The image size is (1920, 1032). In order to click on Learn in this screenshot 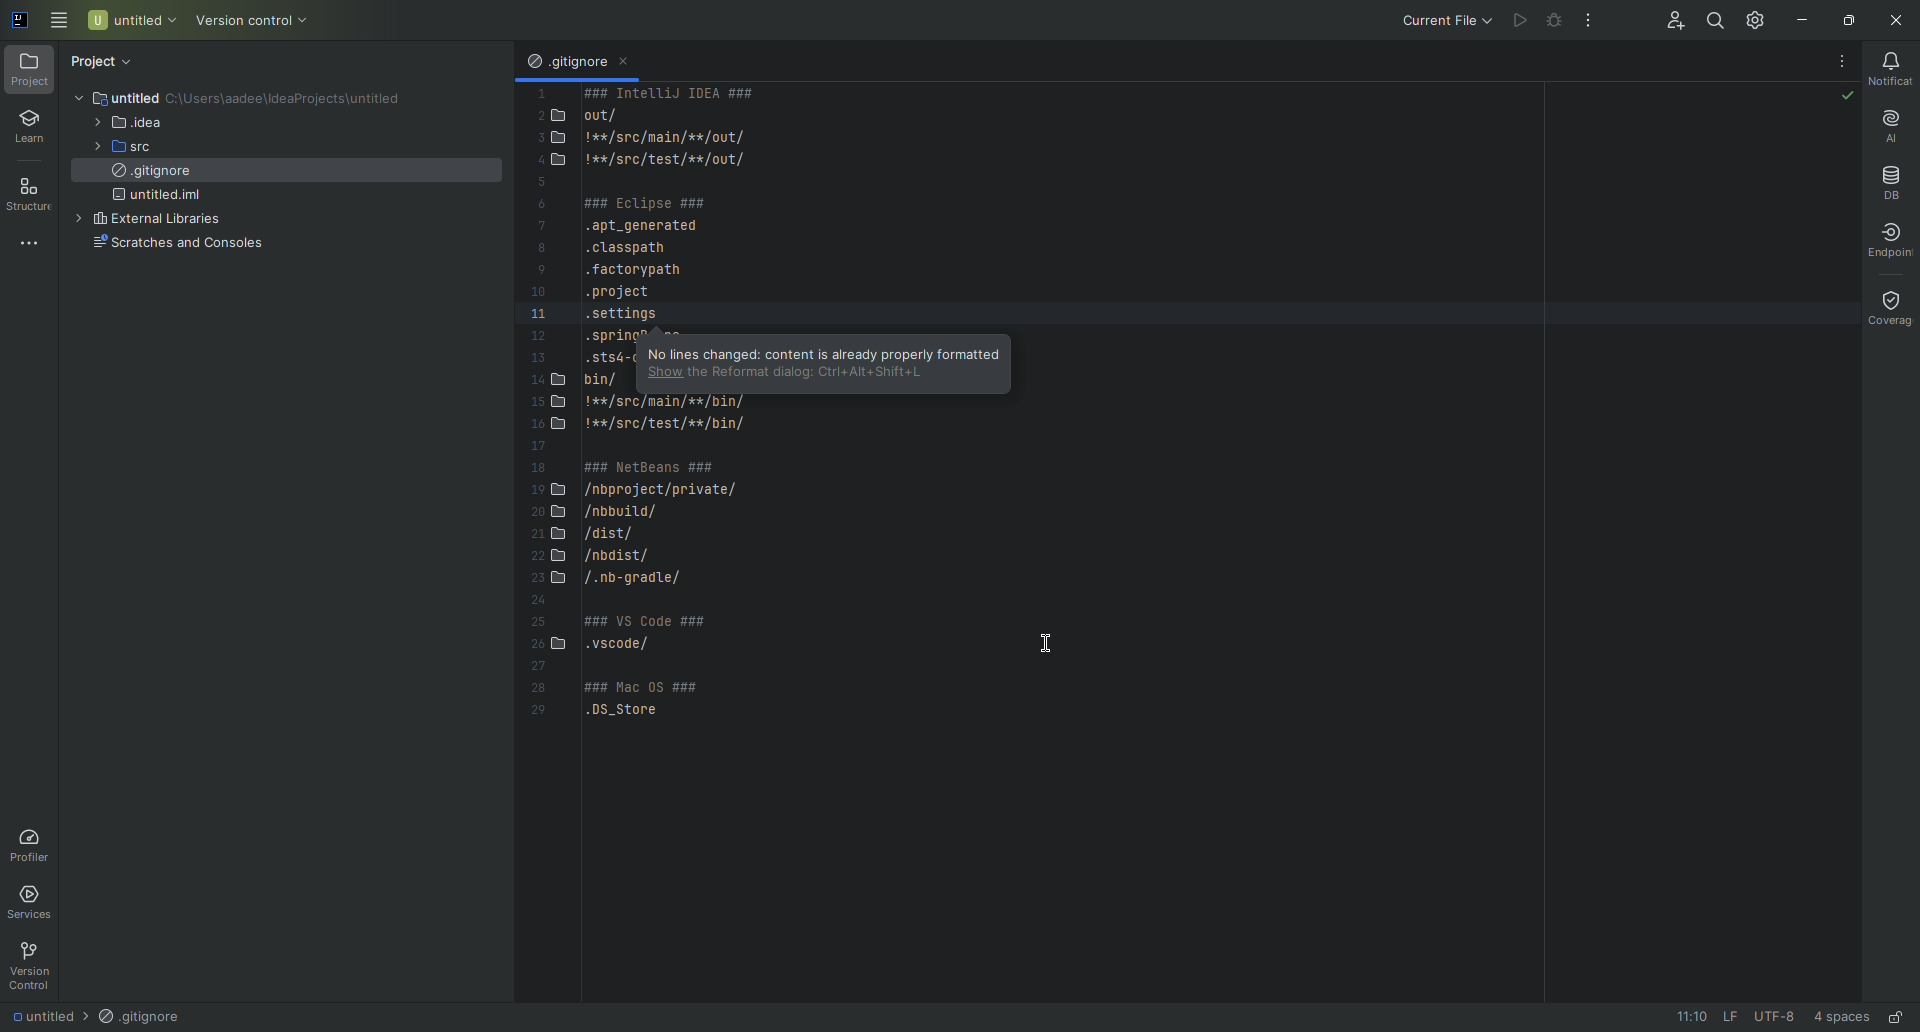, I will do `click(30, 127)`.